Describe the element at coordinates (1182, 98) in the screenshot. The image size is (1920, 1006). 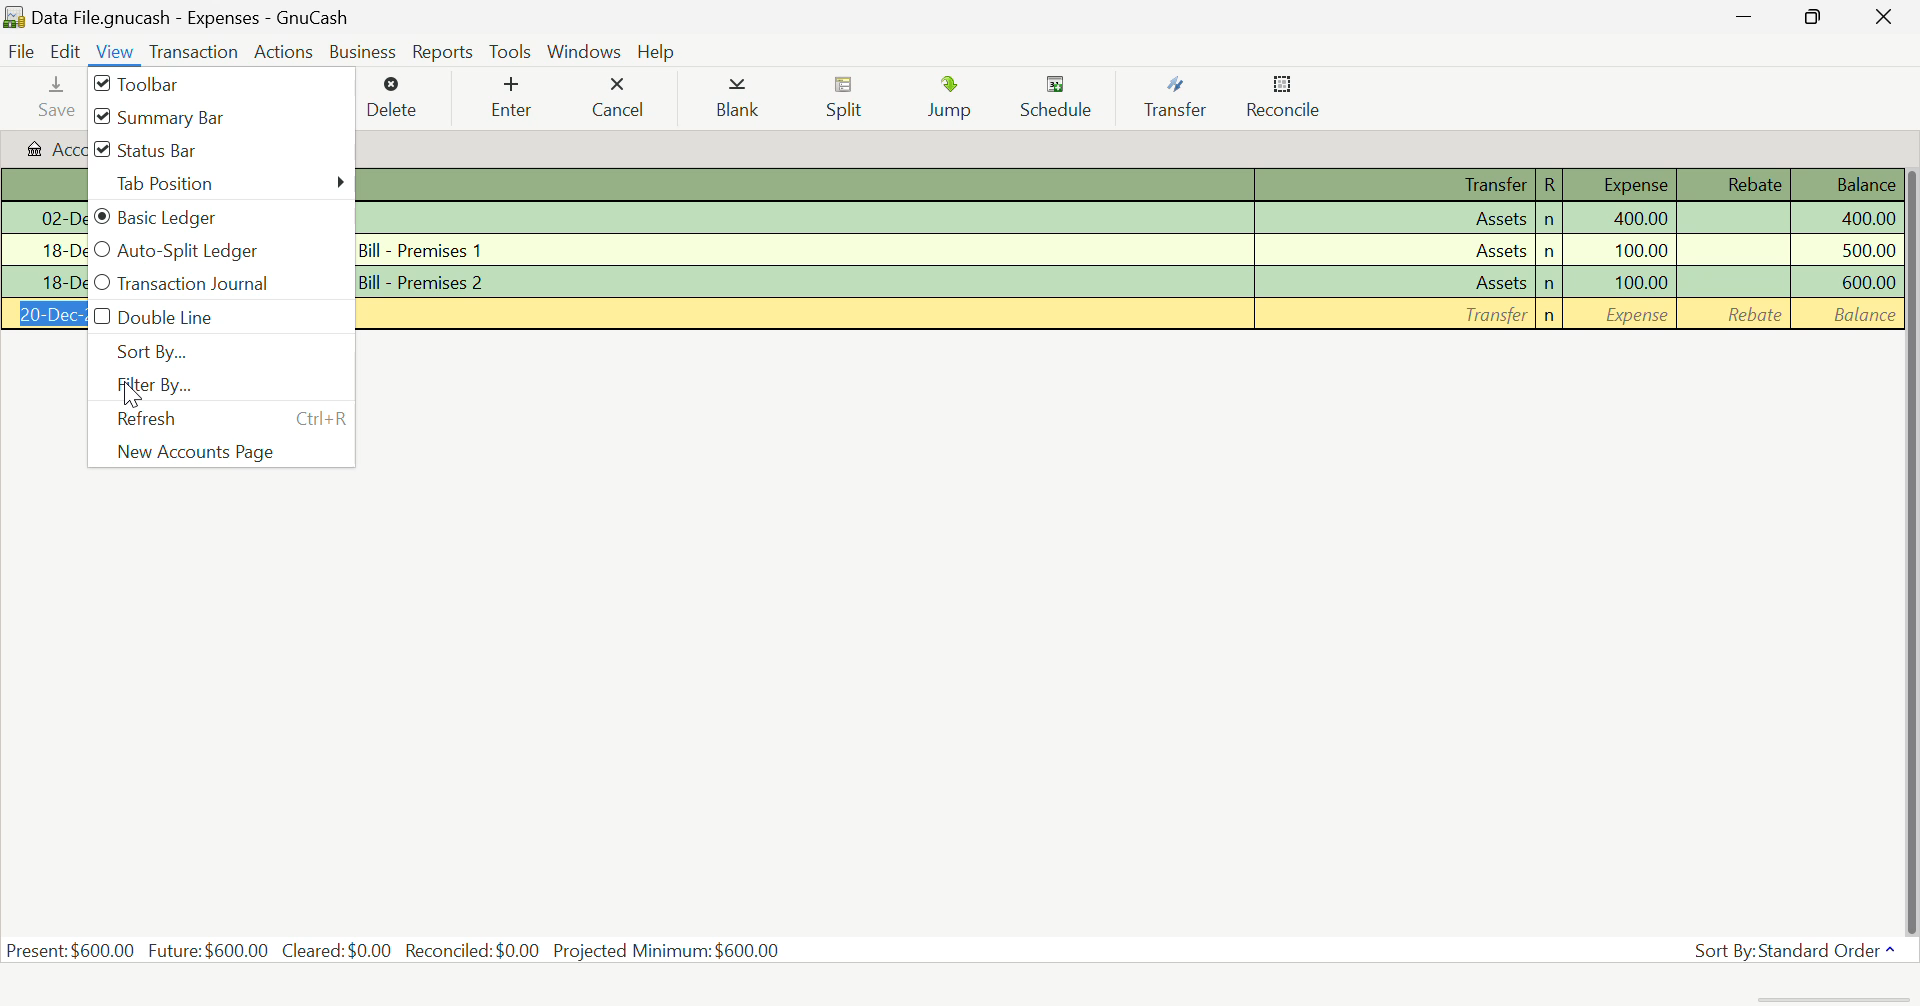
I see `Transfer` at that location.